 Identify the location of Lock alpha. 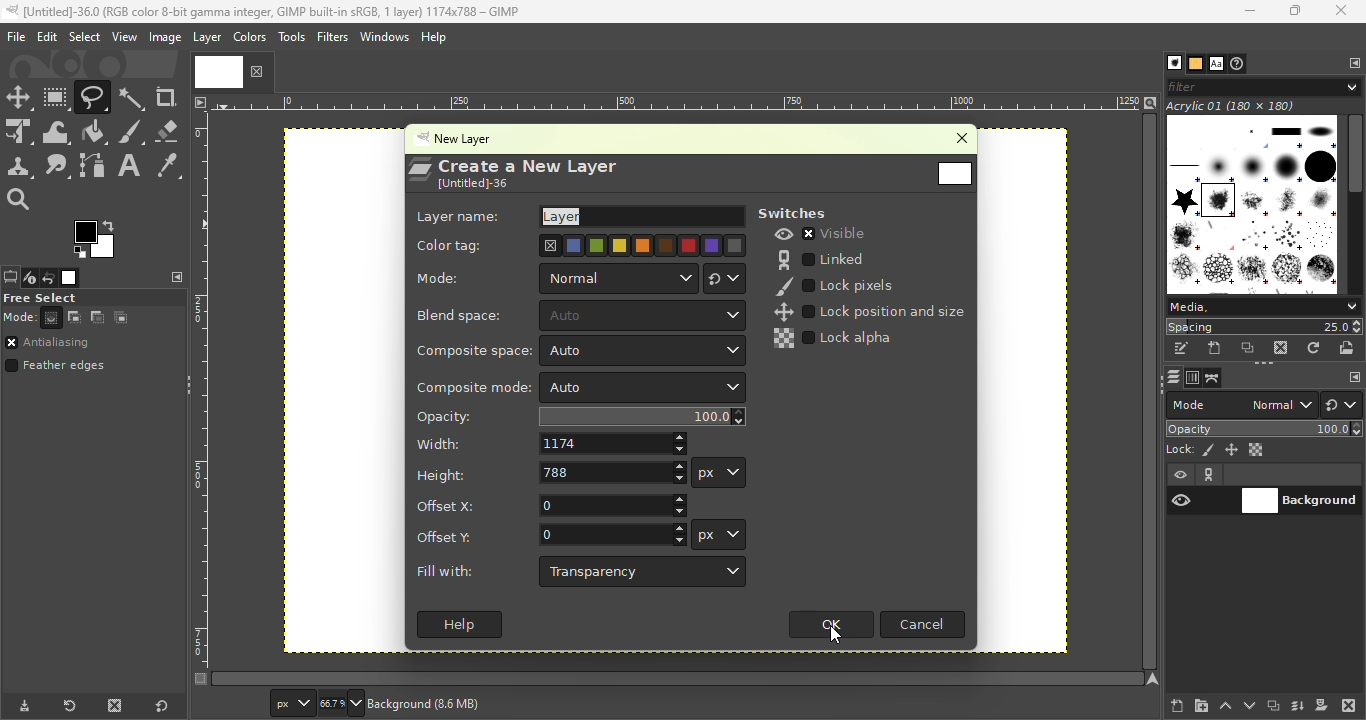
(838, 339).